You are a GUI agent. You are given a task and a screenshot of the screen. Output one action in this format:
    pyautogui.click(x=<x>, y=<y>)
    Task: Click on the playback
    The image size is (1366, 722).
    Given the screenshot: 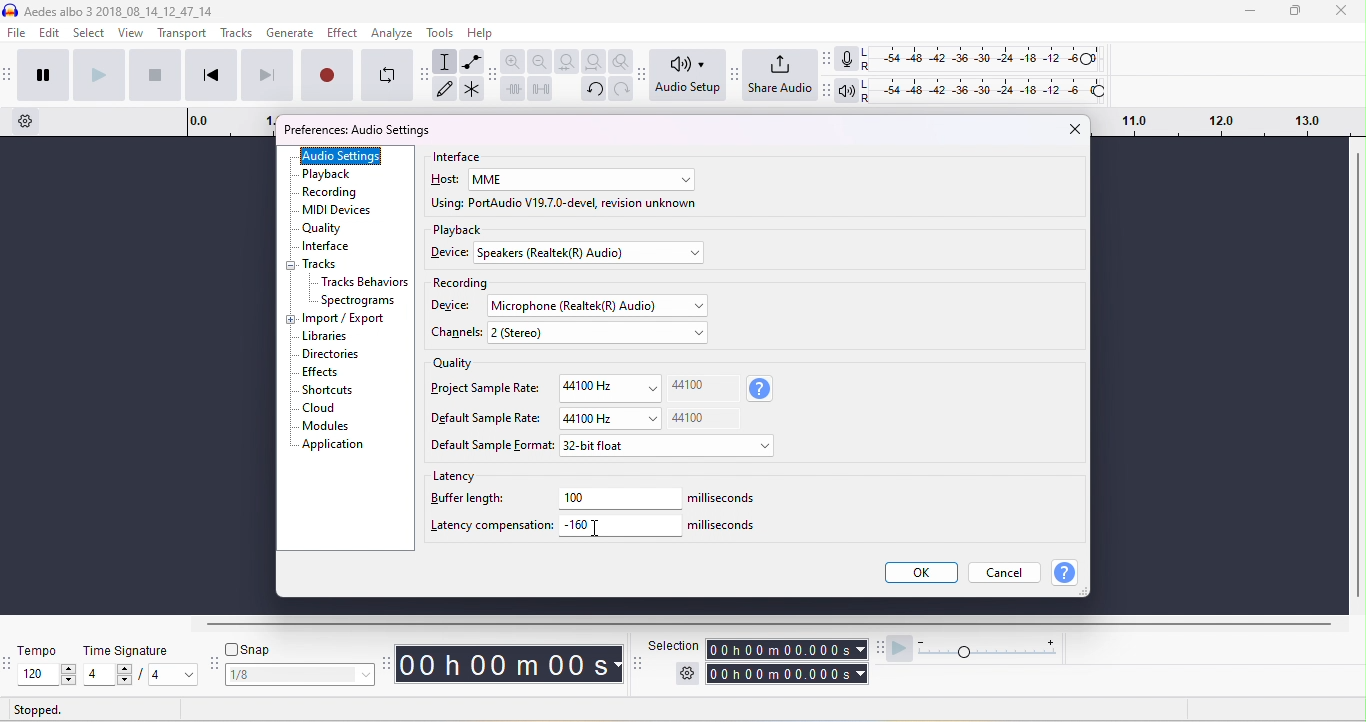 What is the action you would take?
    pyautogui.click(x=458, y=230)
    